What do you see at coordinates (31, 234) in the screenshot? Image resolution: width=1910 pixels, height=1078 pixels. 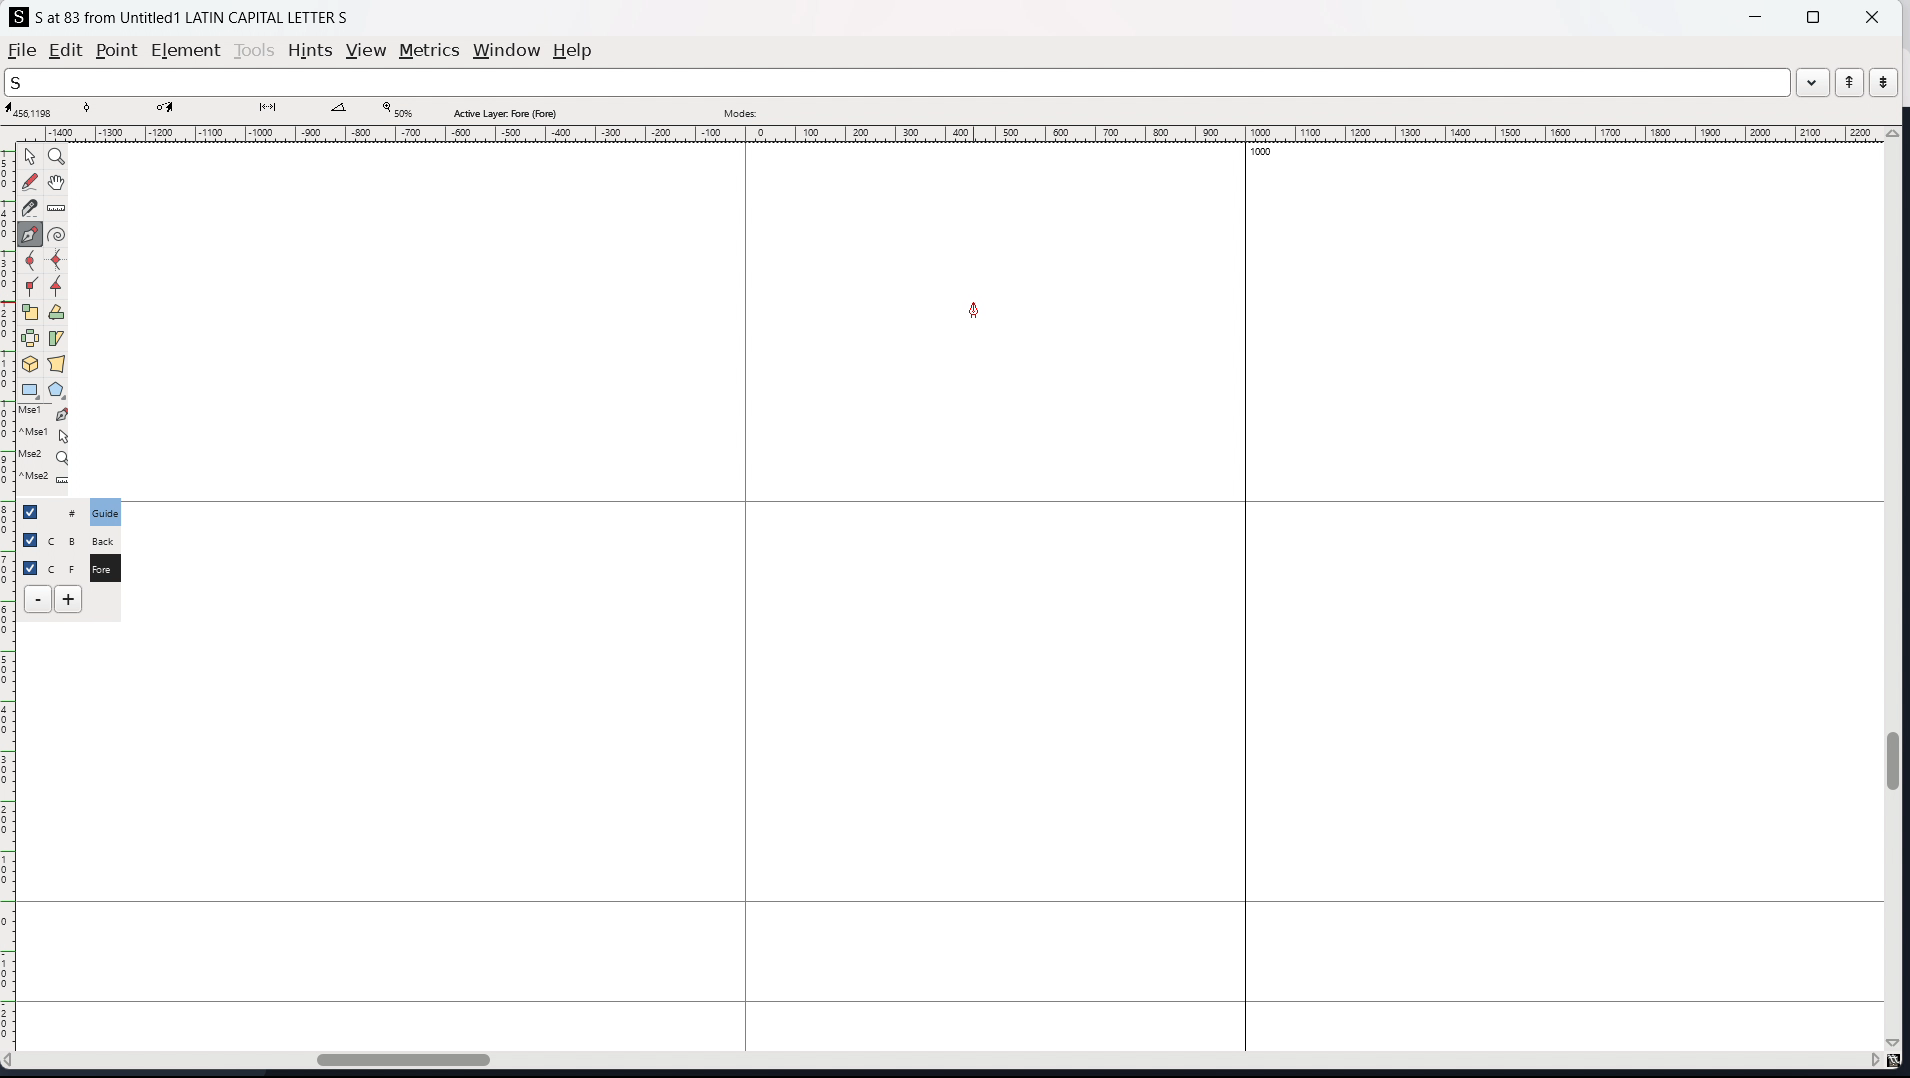 I see `add a point then drag out its control points` at bounding box center [31, 234].